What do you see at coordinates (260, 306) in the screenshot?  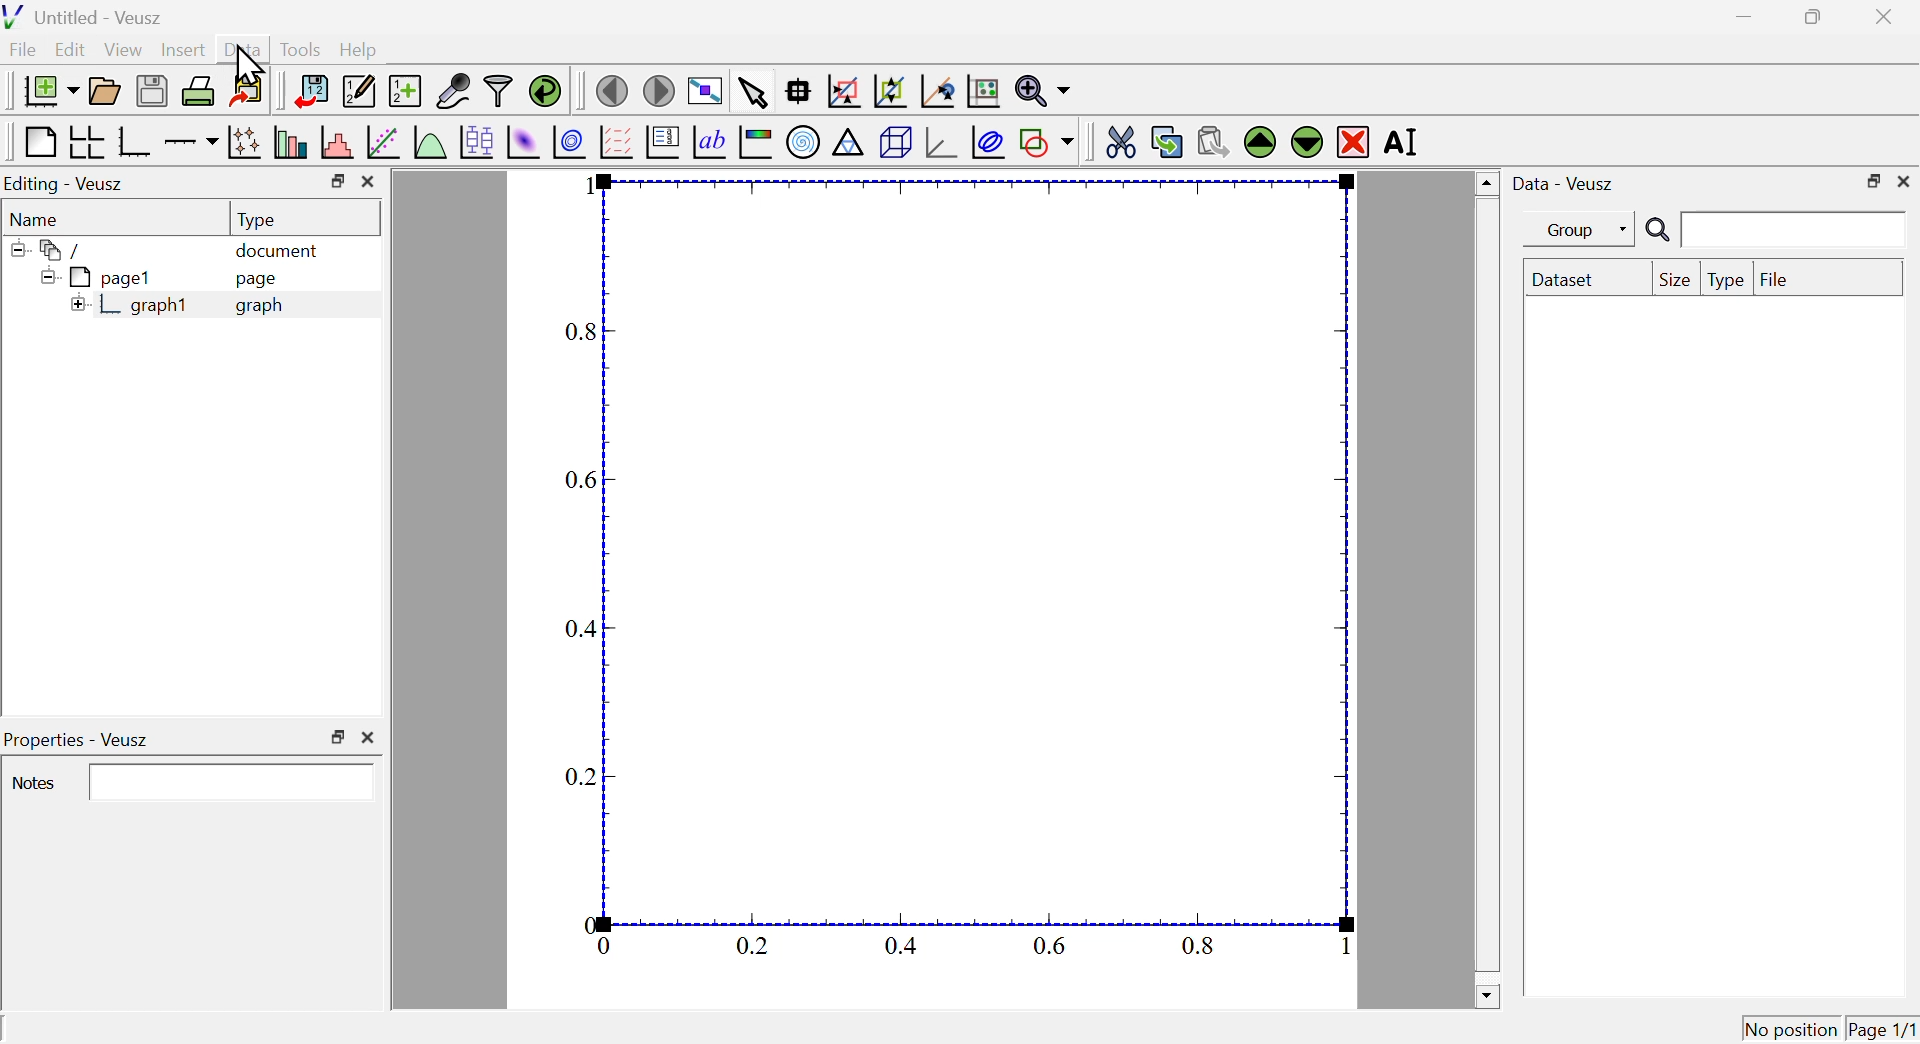 I see `graph` at bounding box center [260, 306].